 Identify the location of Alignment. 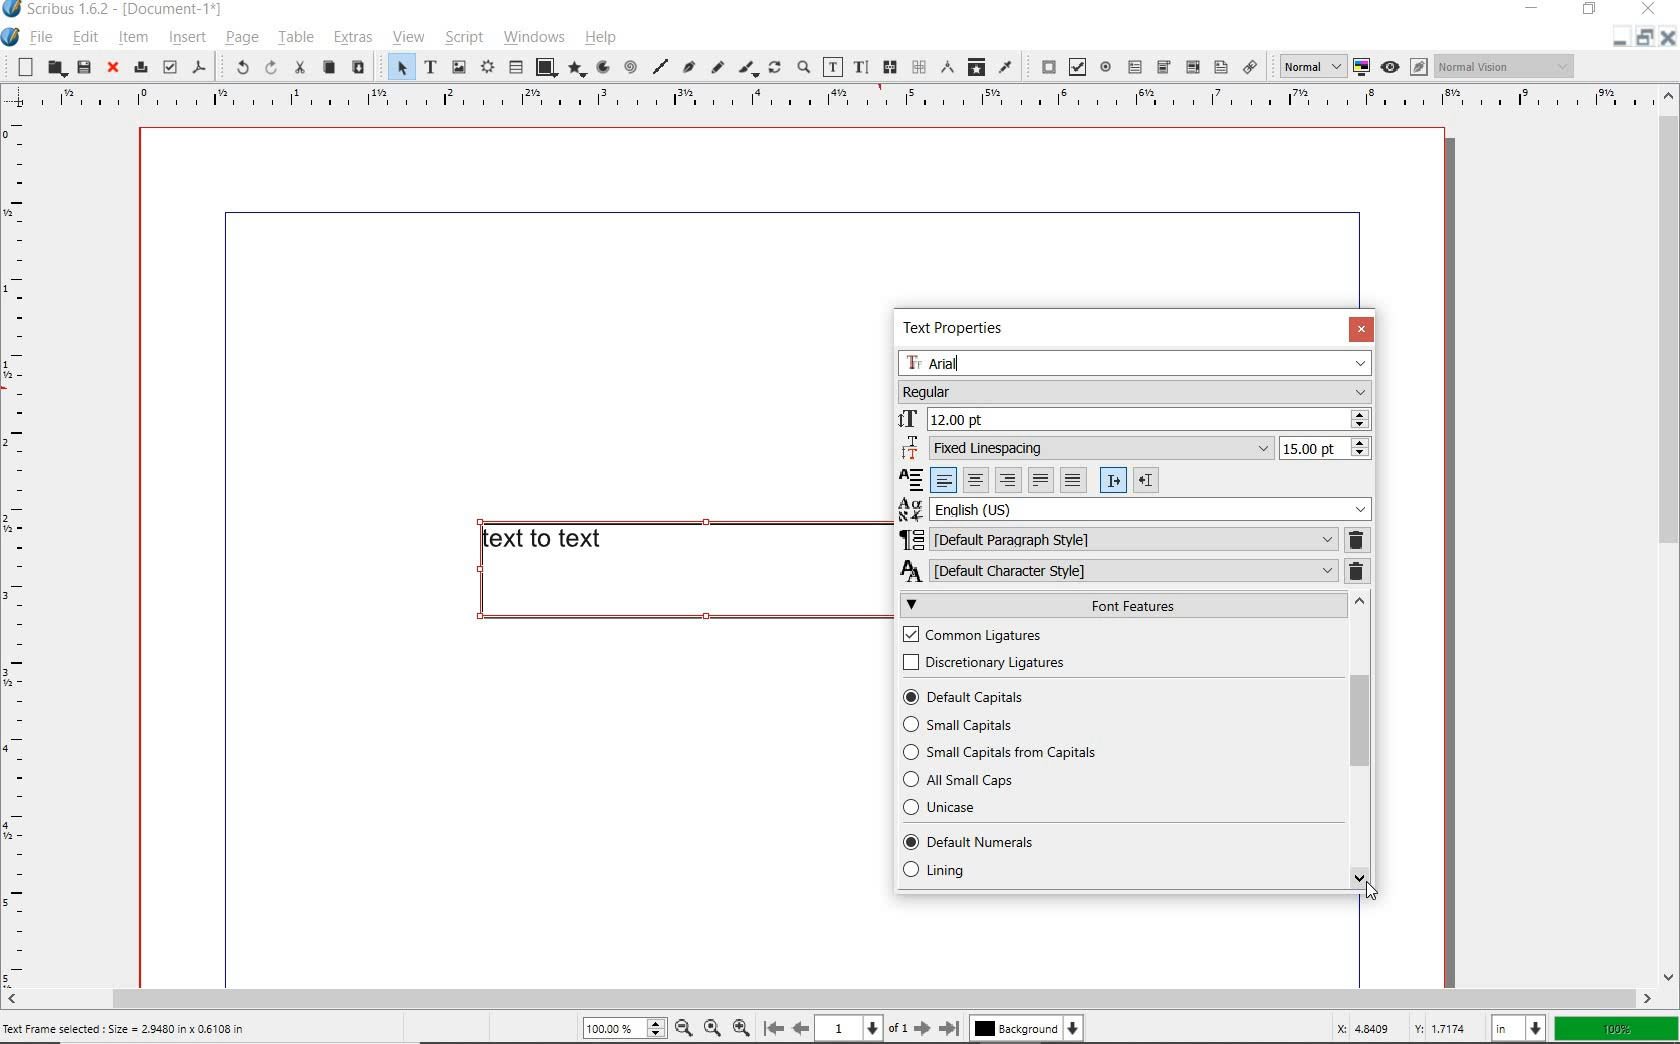
(914, 481).